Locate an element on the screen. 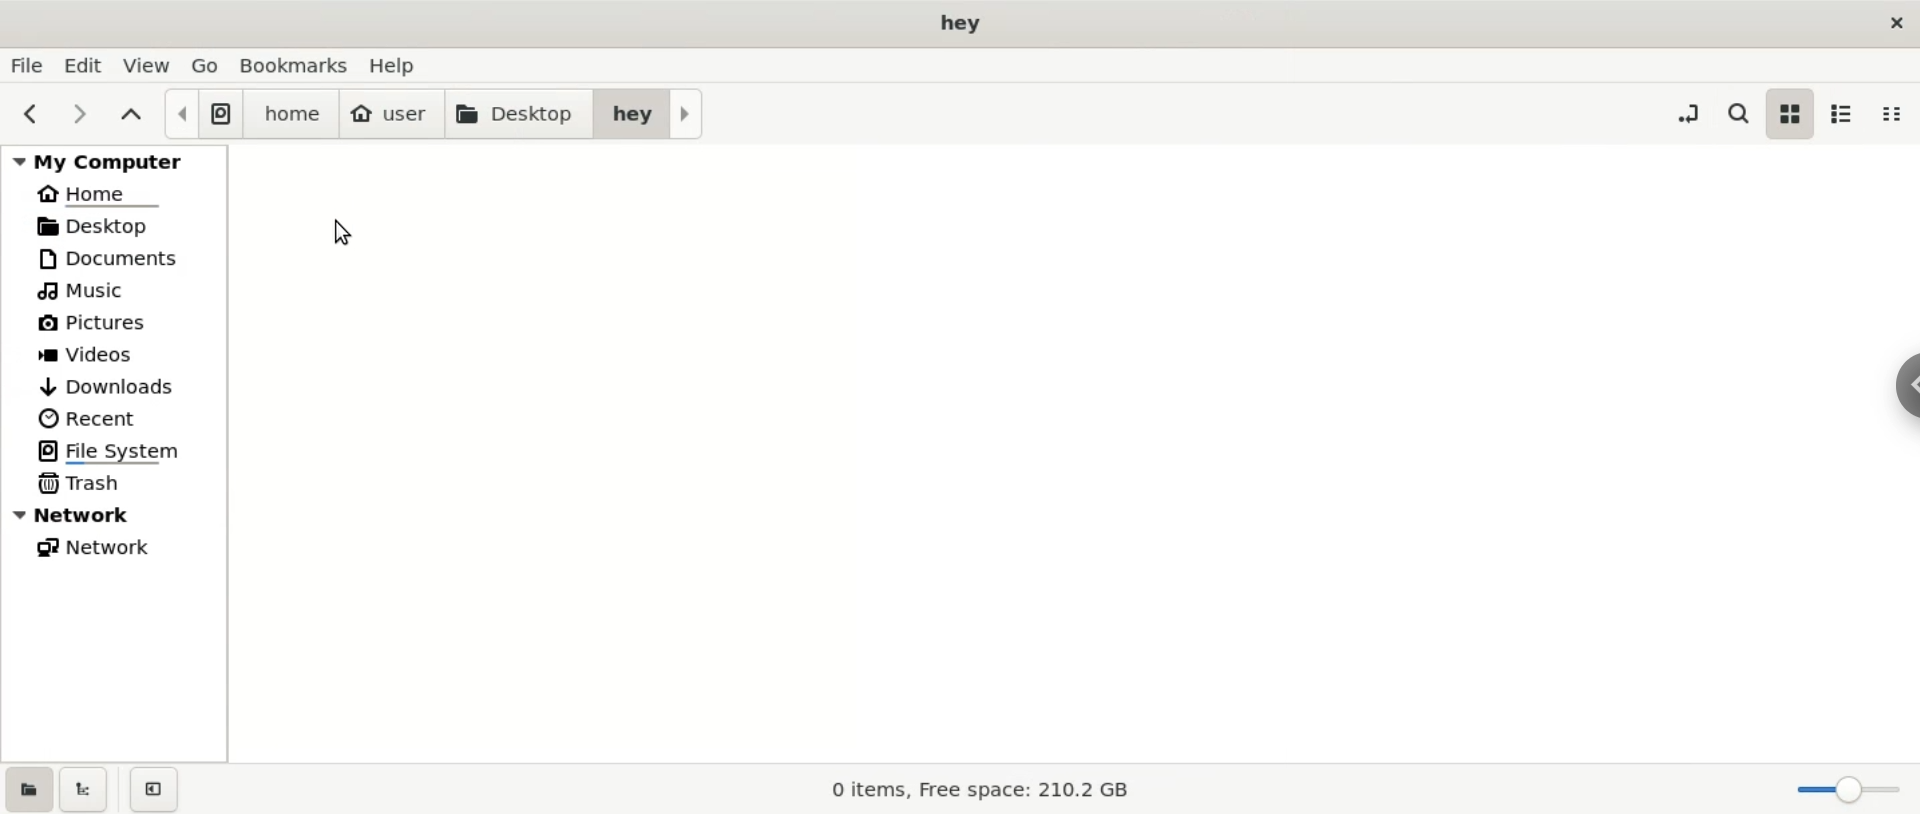 This screenshot has height=814, width=1920. show treeview is located at coordinates (85, 789).